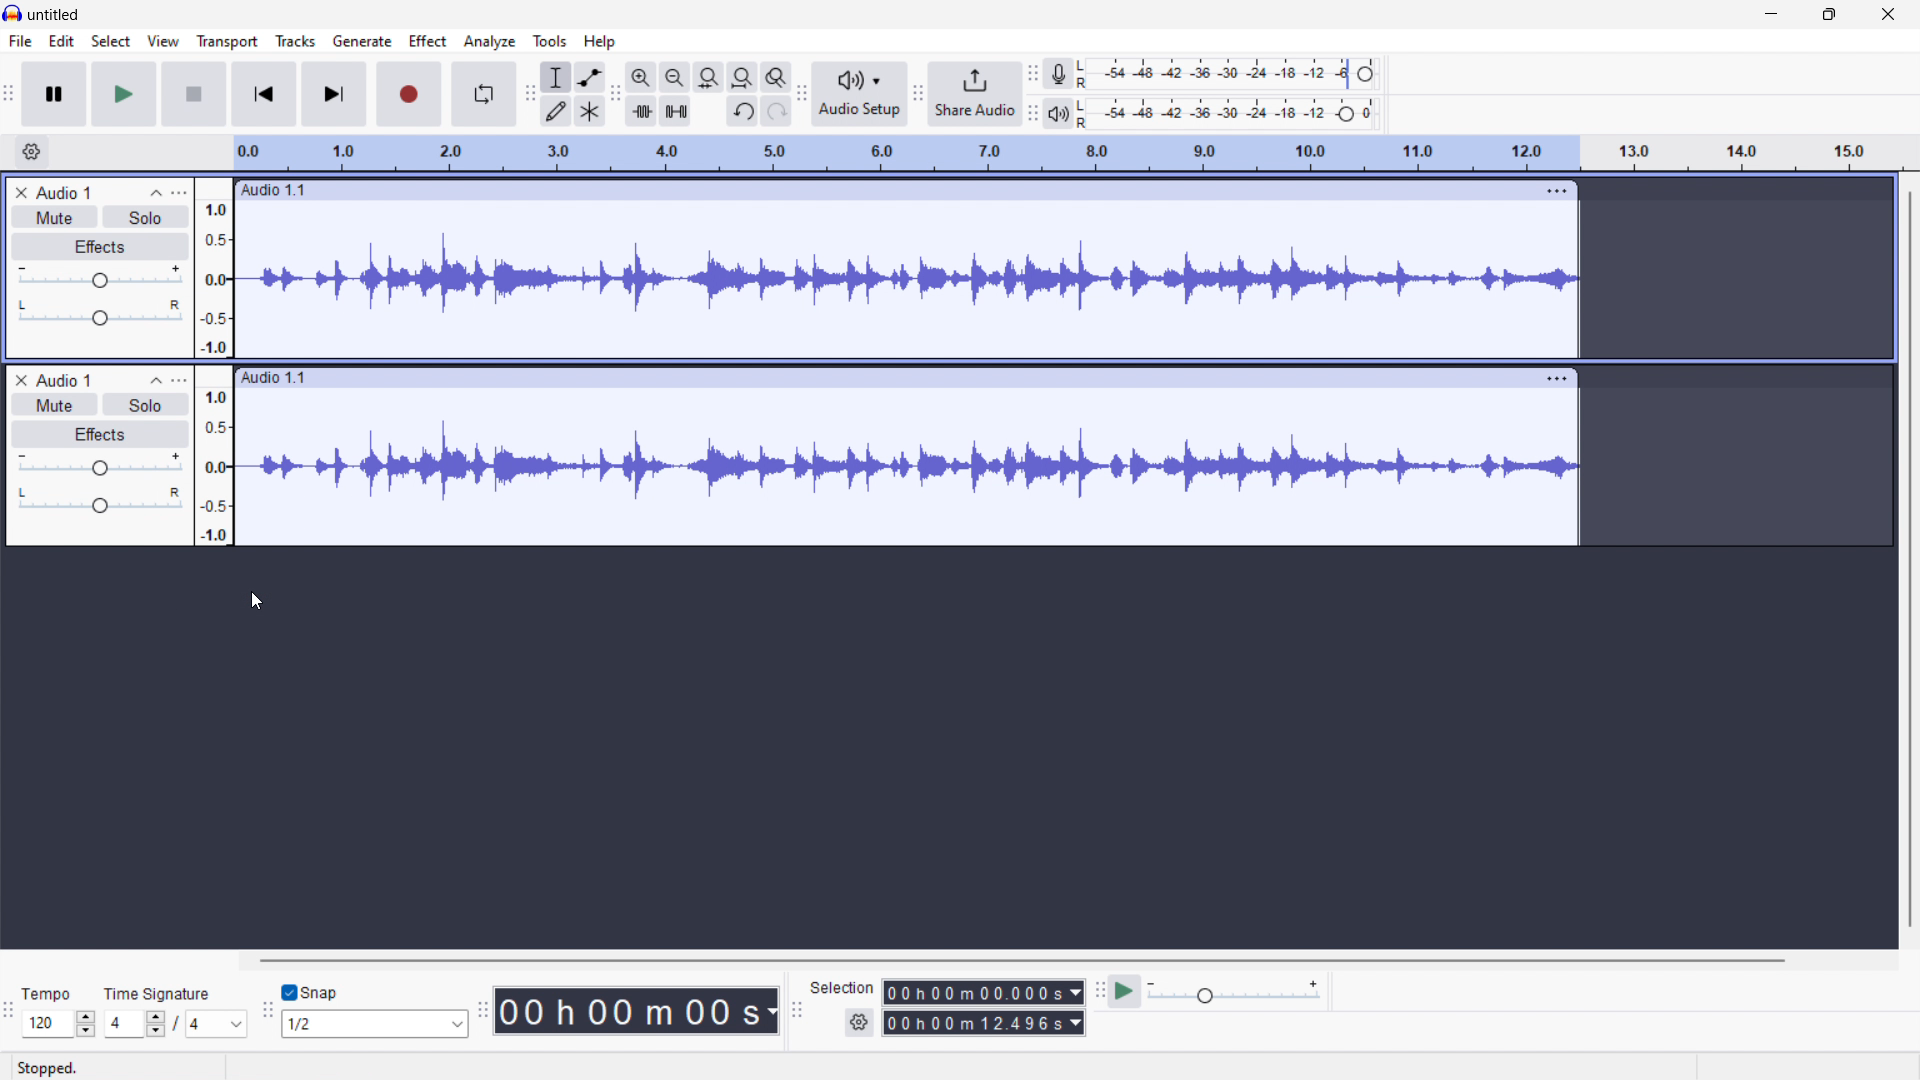 This screenshot has height=1080, width=1920. Describe the element at coordinates (55, 217) in the screenshot. I see `mute` at that location.